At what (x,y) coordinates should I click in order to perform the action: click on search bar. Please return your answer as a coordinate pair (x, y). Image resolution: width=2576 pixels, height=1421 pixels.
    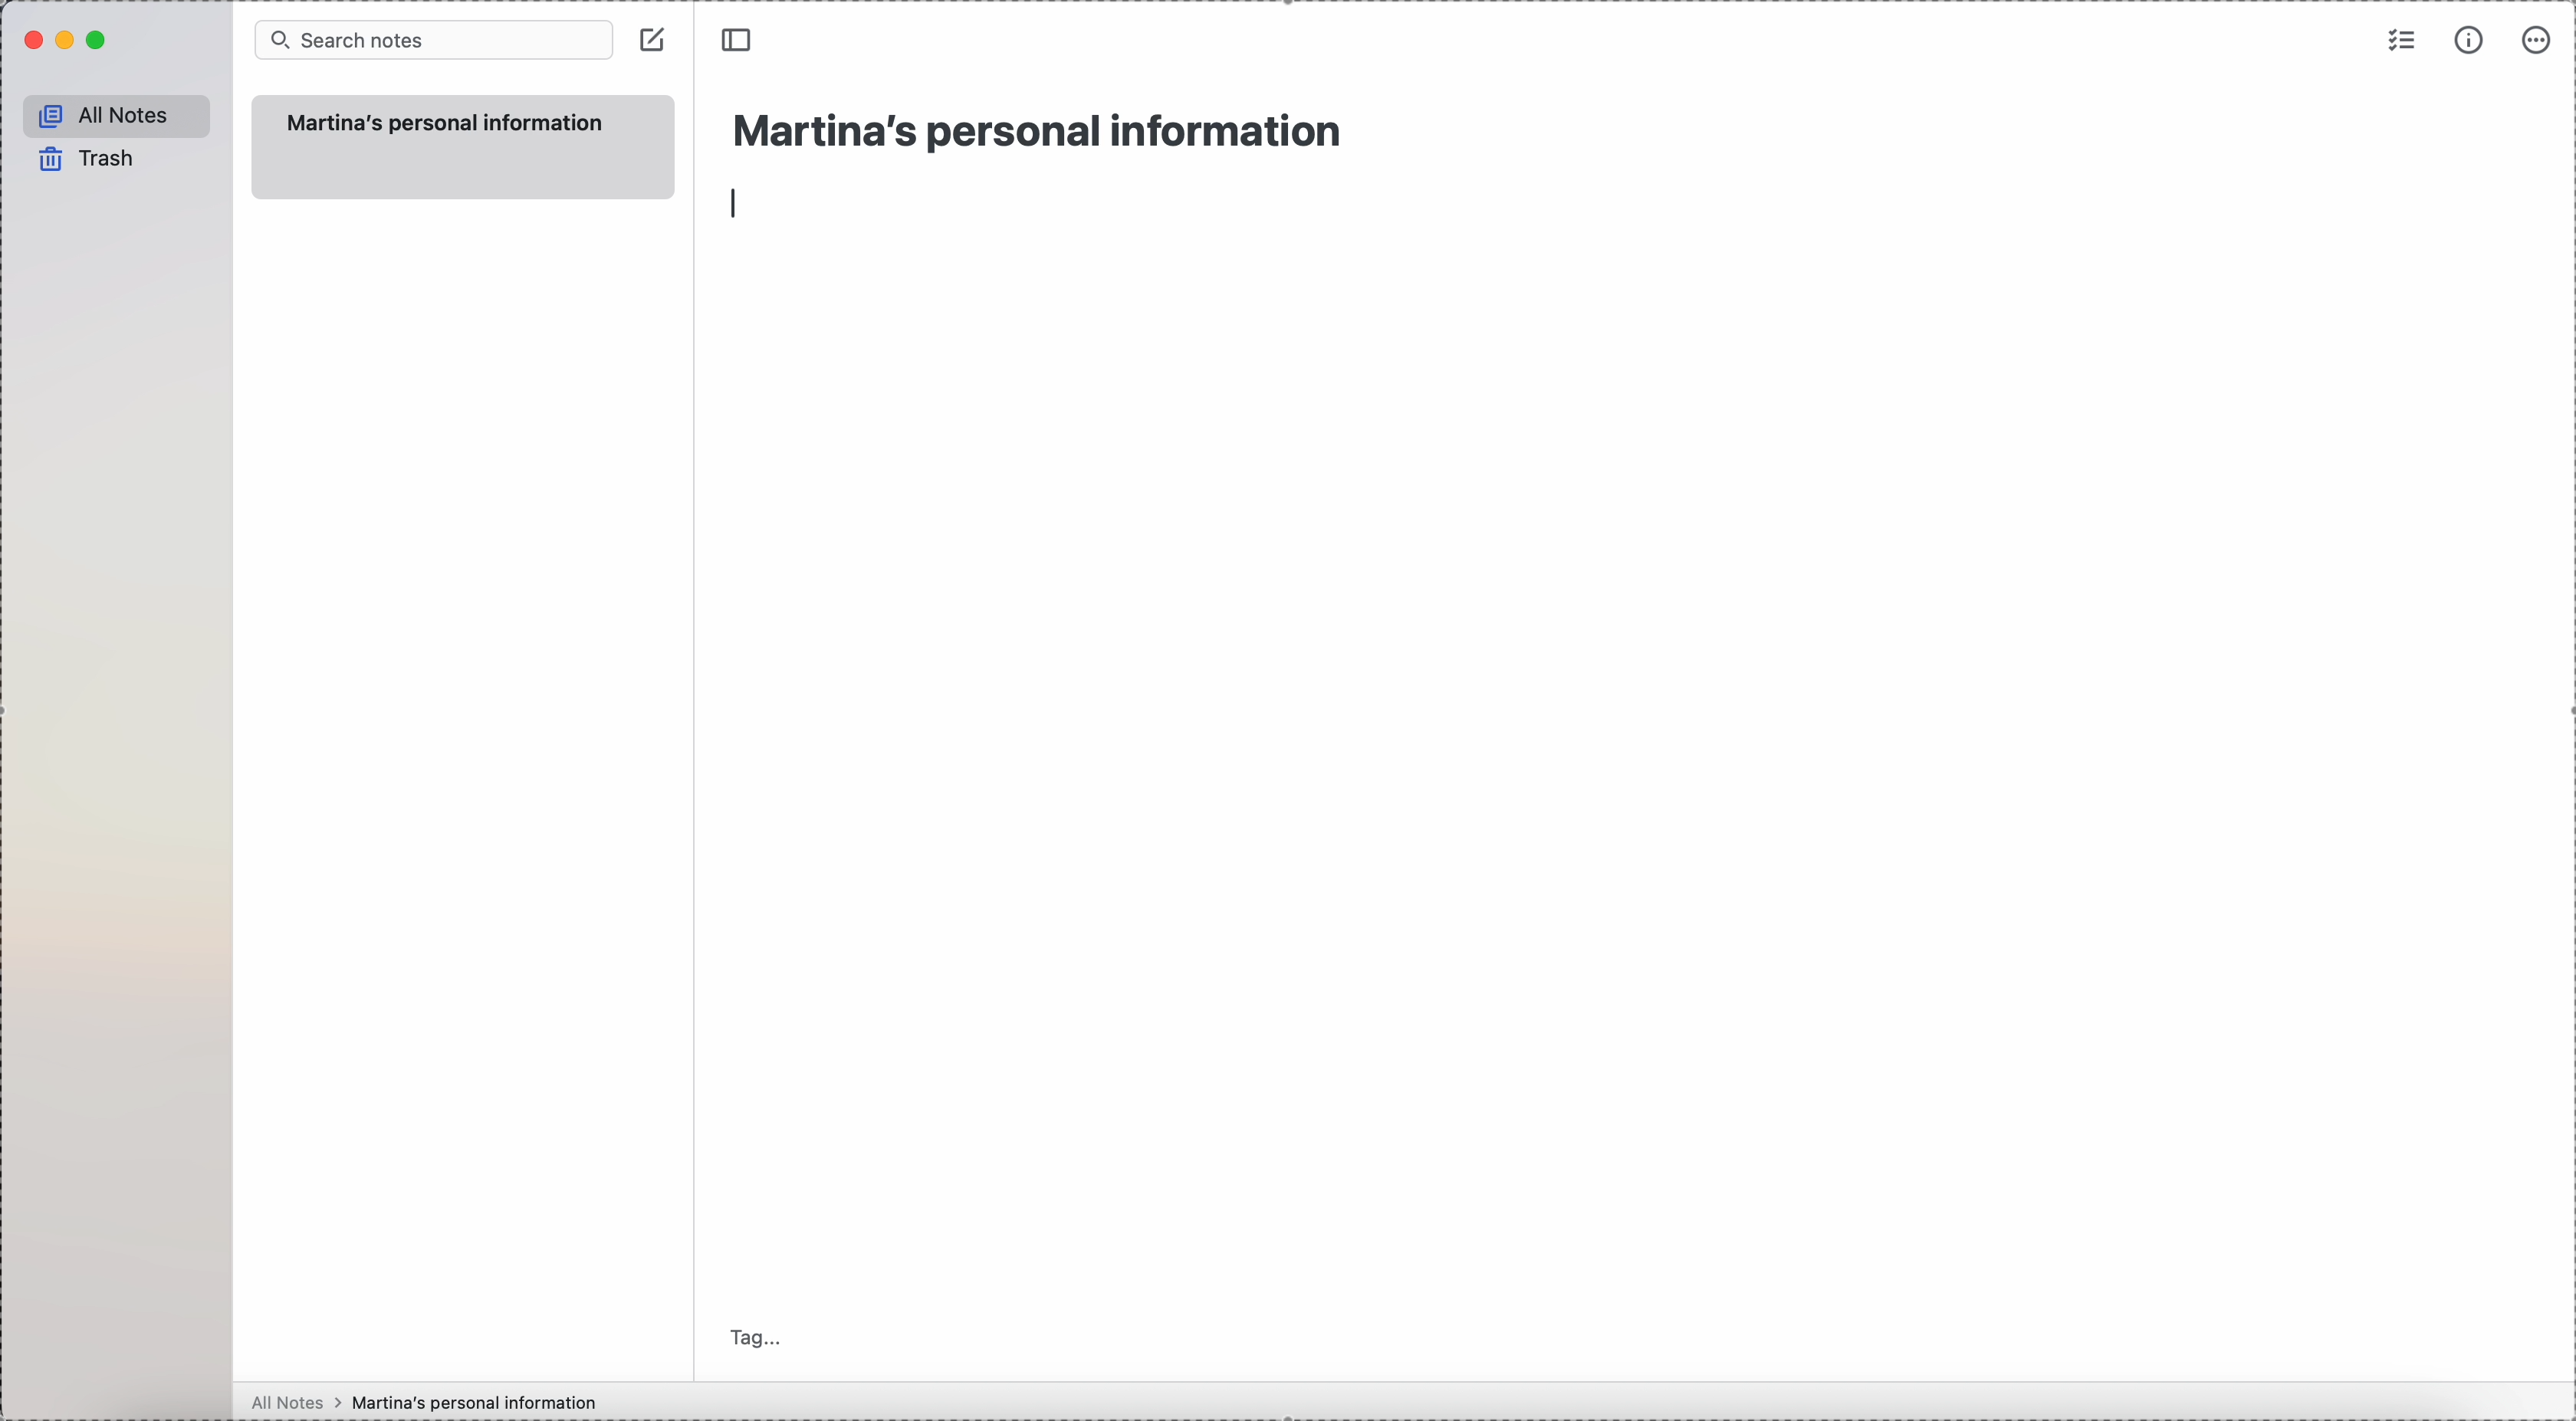
    Looking at the image, I should click on (435, 40).